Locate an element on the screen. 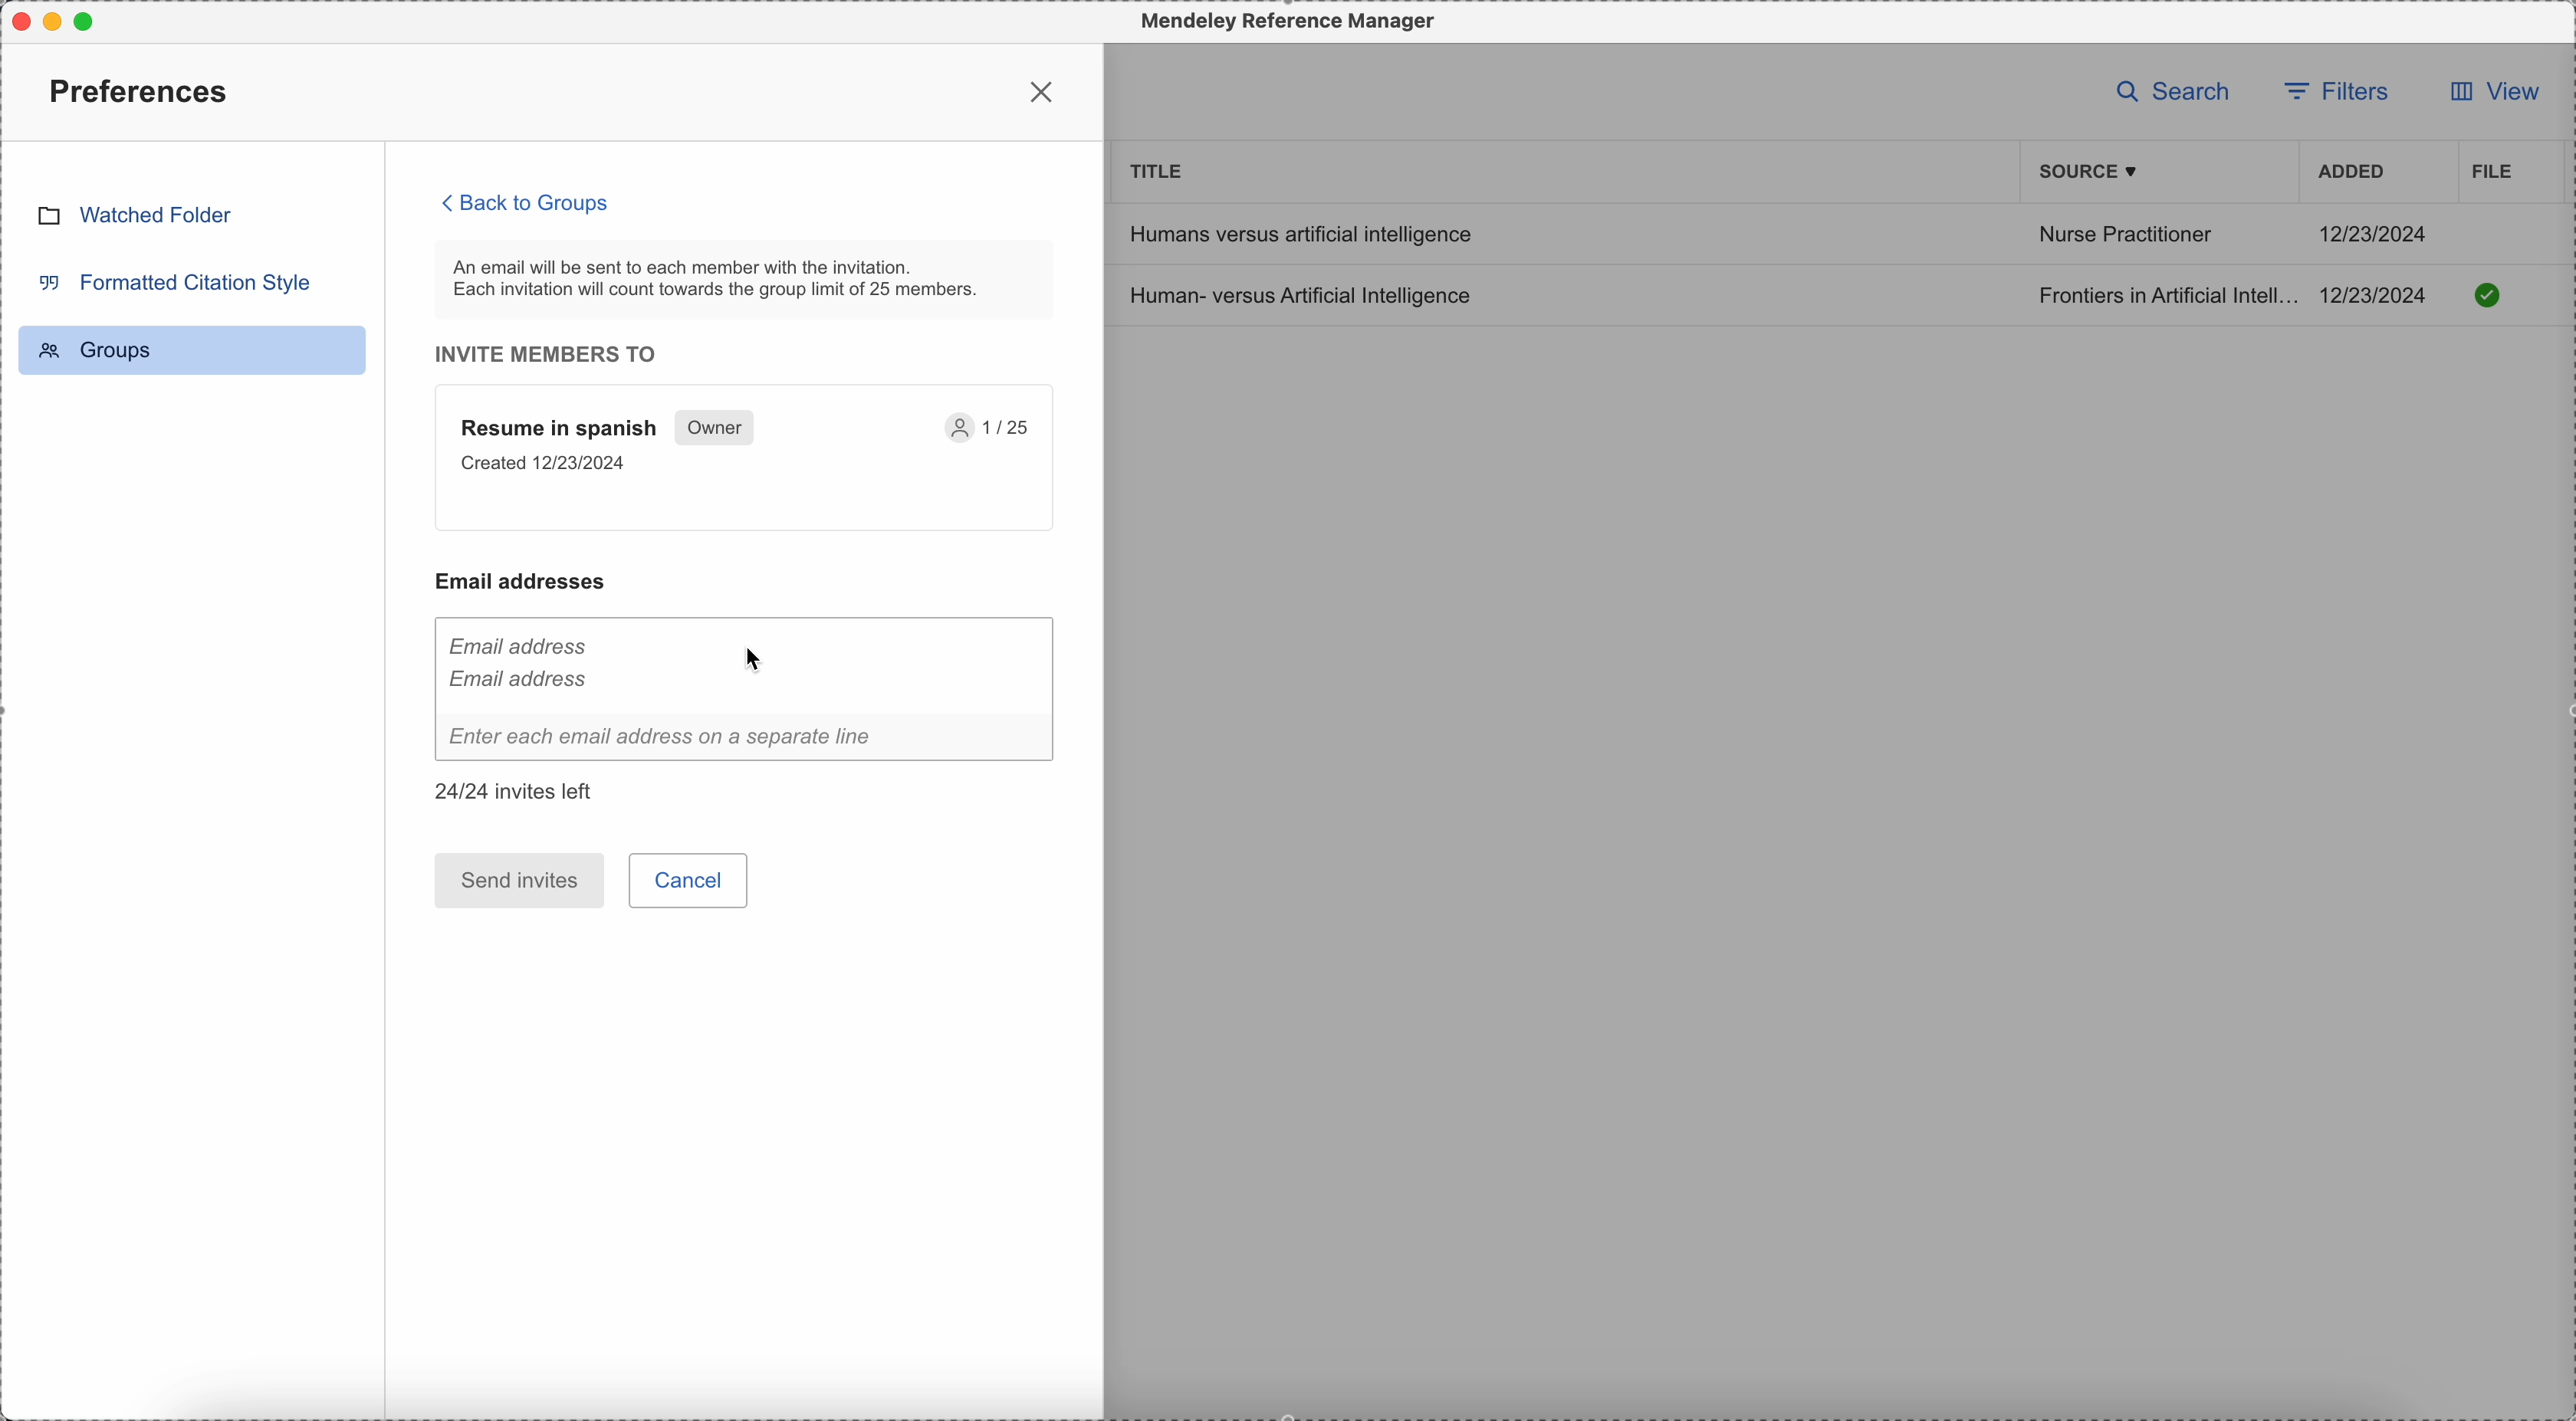  preferences is located at coordinates (143, 90).